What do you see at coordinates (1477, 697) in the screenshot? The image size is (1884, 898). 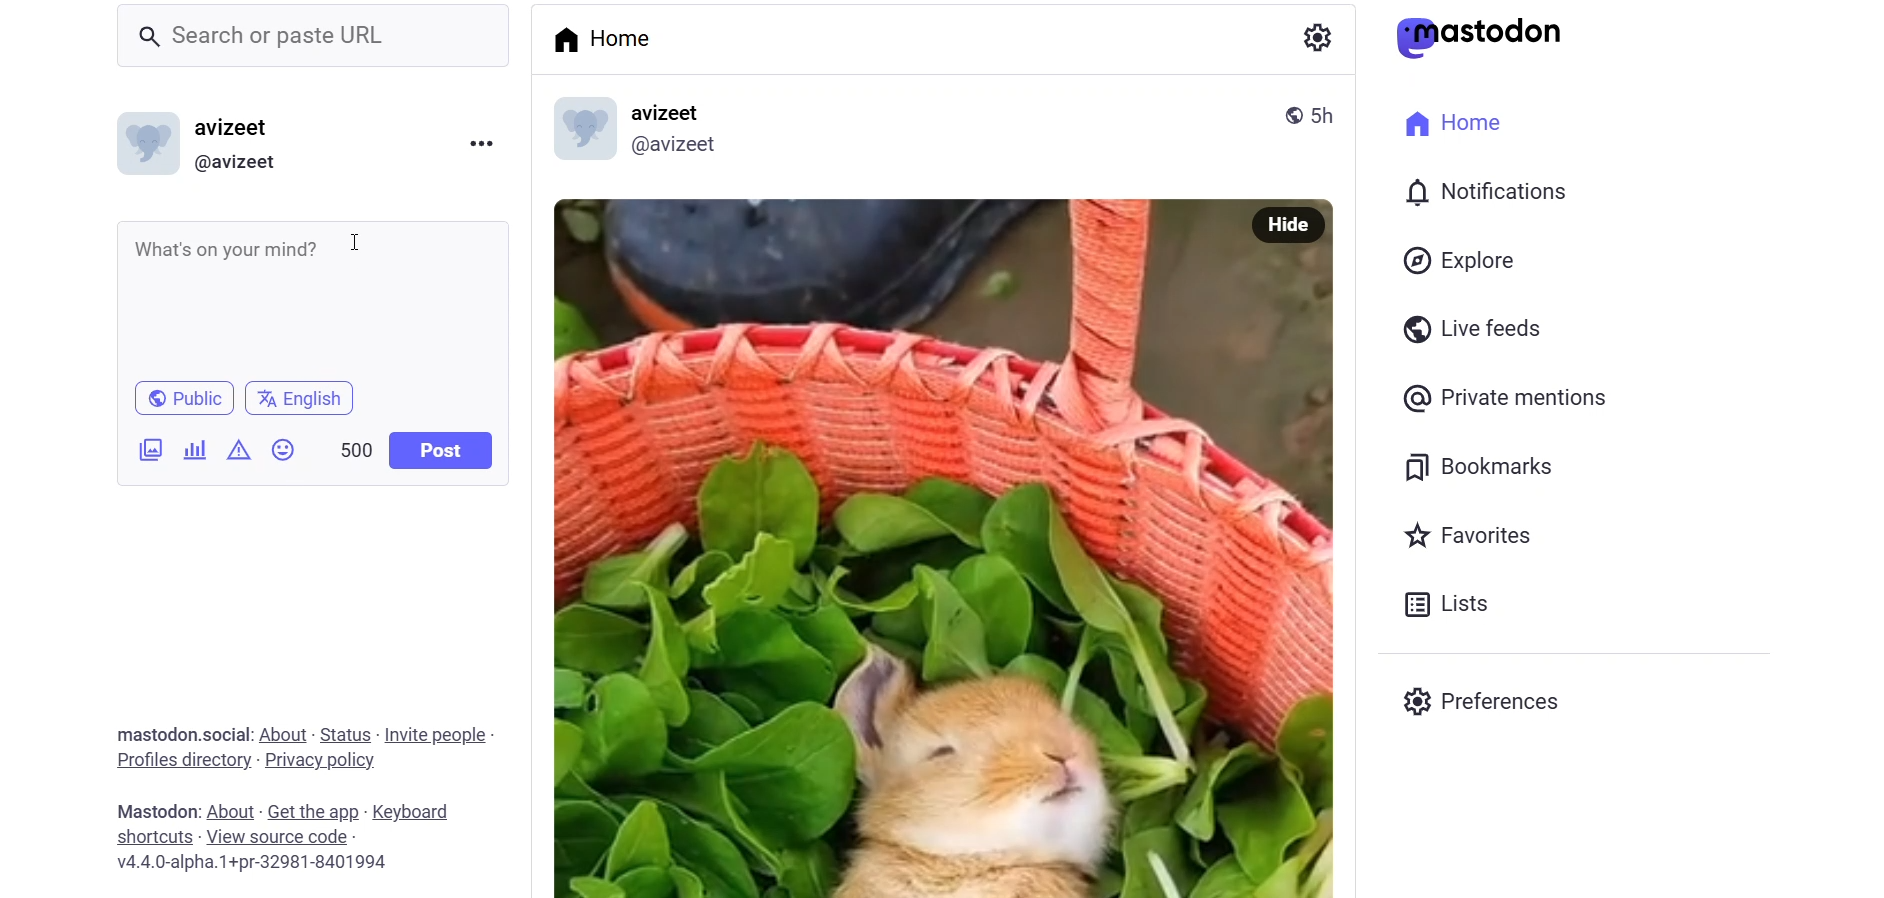 I see `preferences` at bounding box center [1477, 697].